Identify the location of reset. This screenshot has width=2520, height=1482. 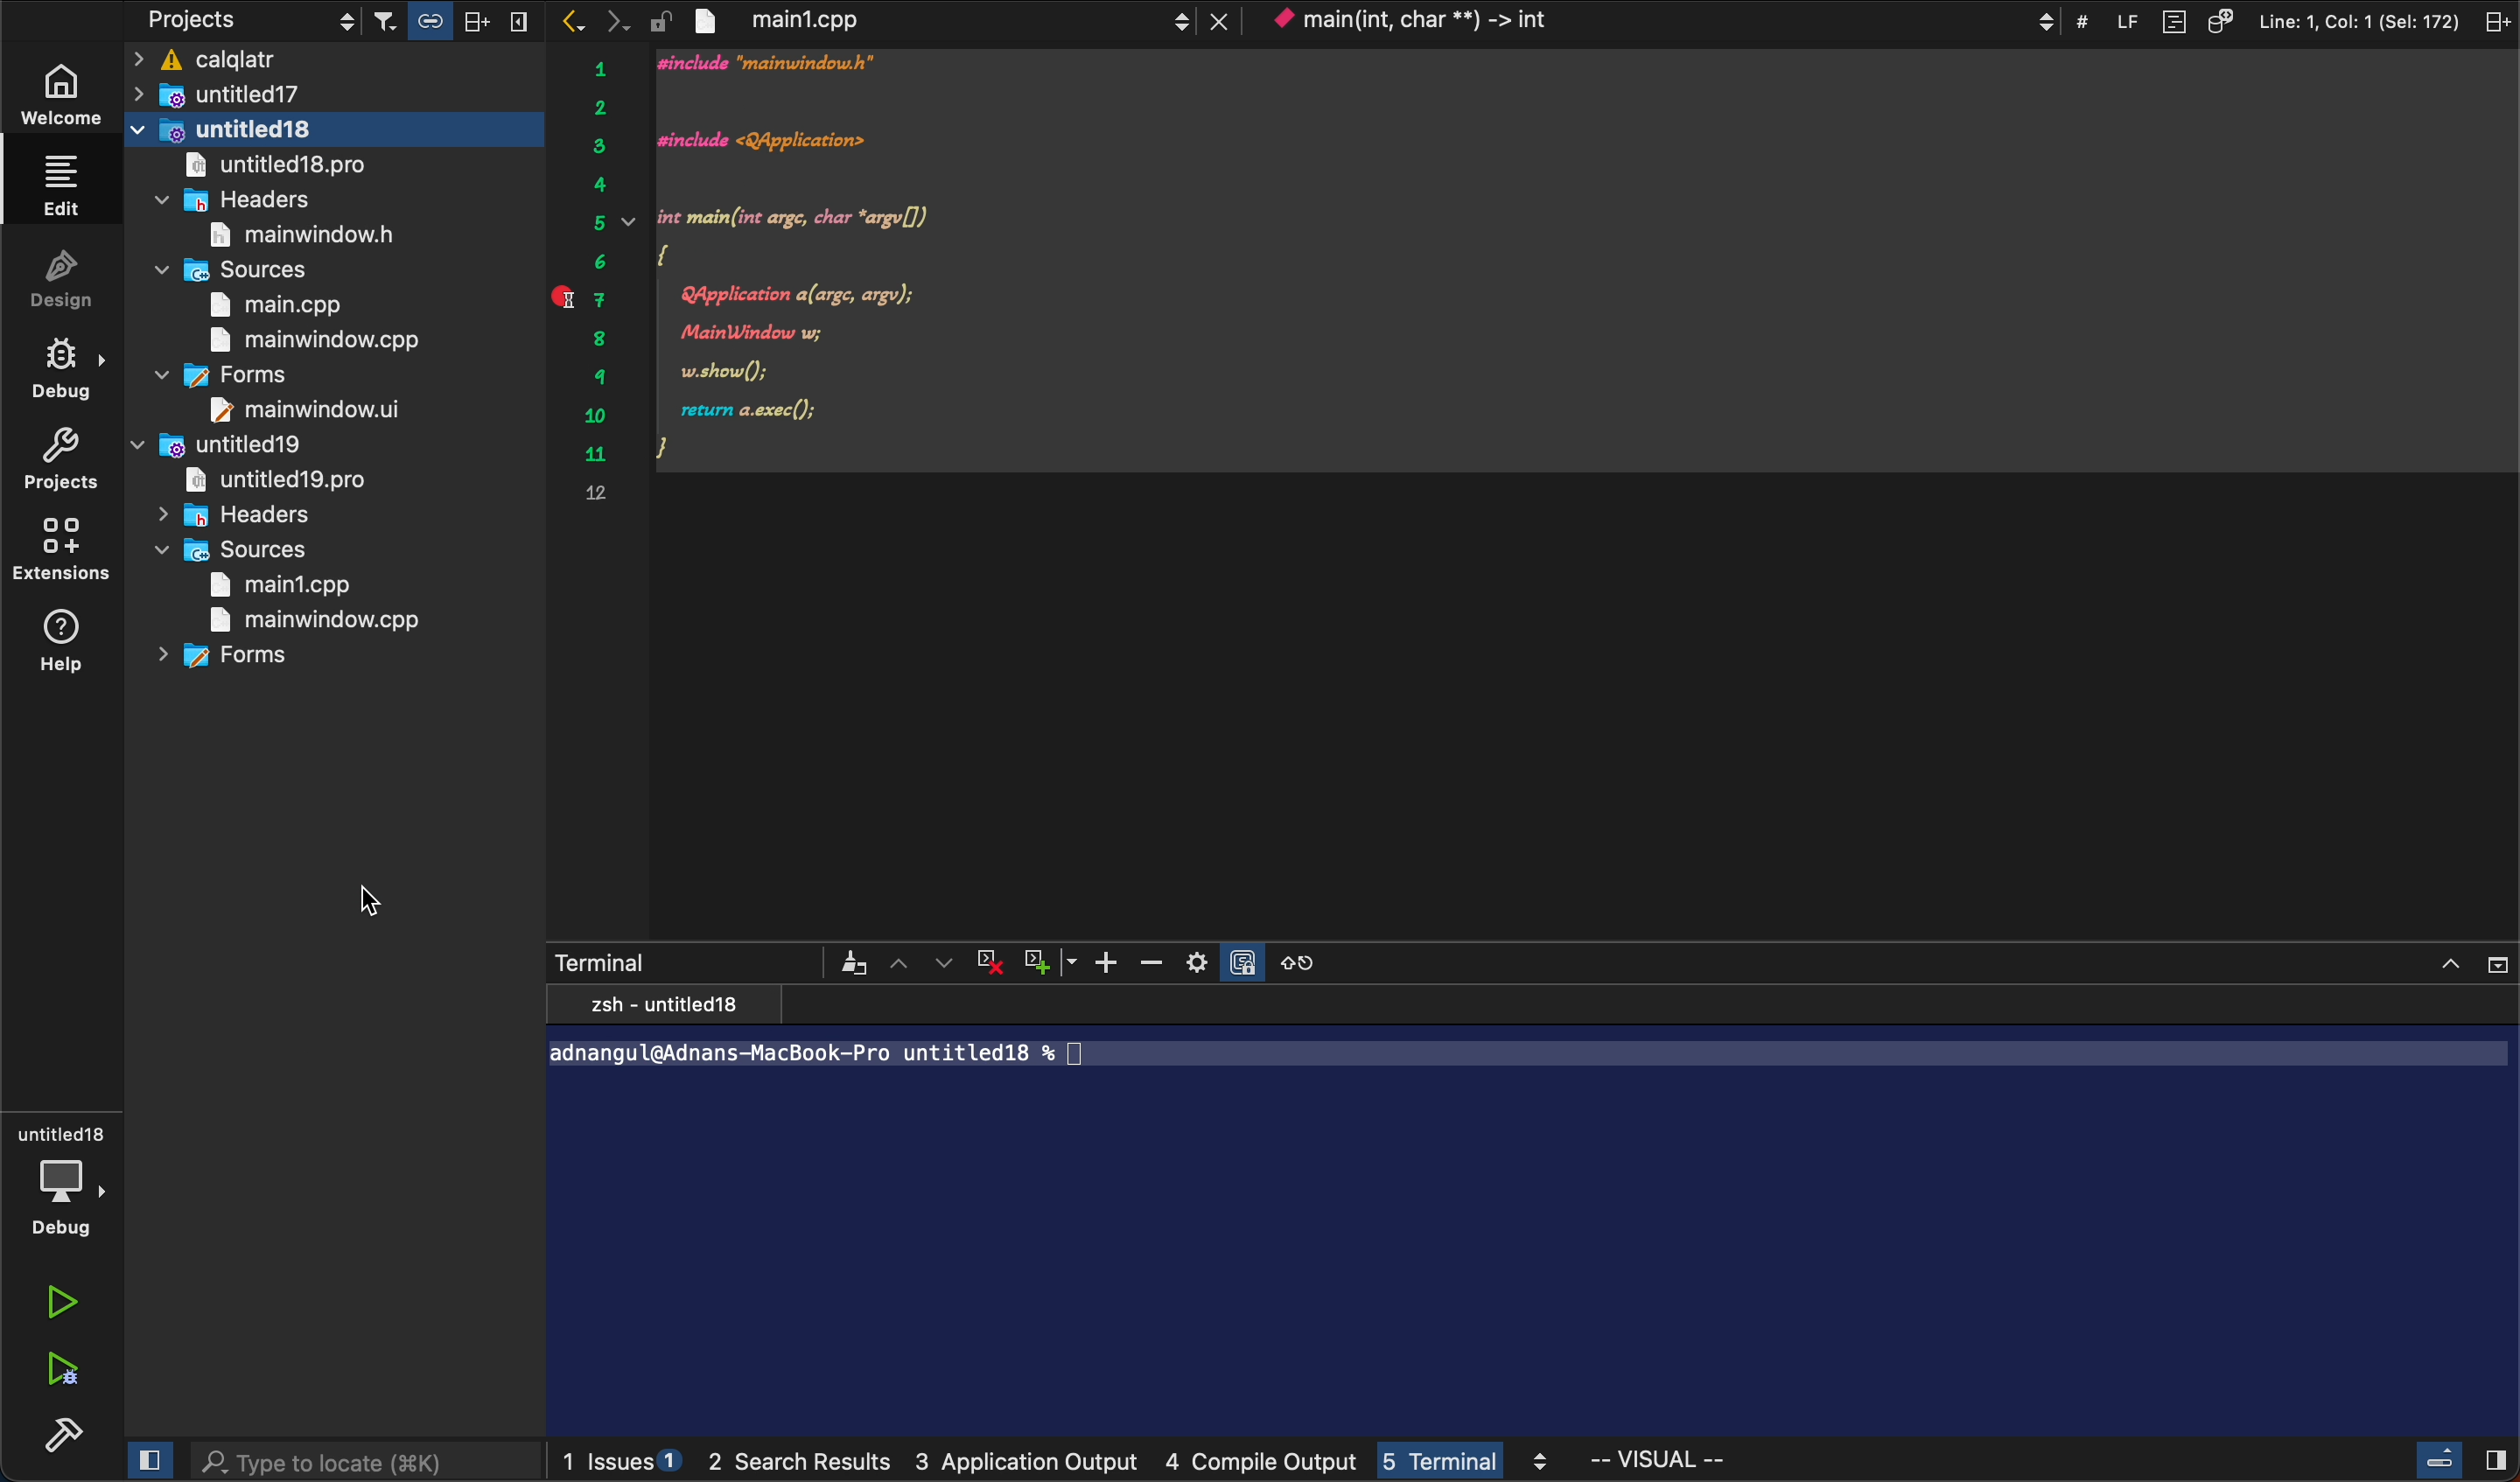
(1316, 961).